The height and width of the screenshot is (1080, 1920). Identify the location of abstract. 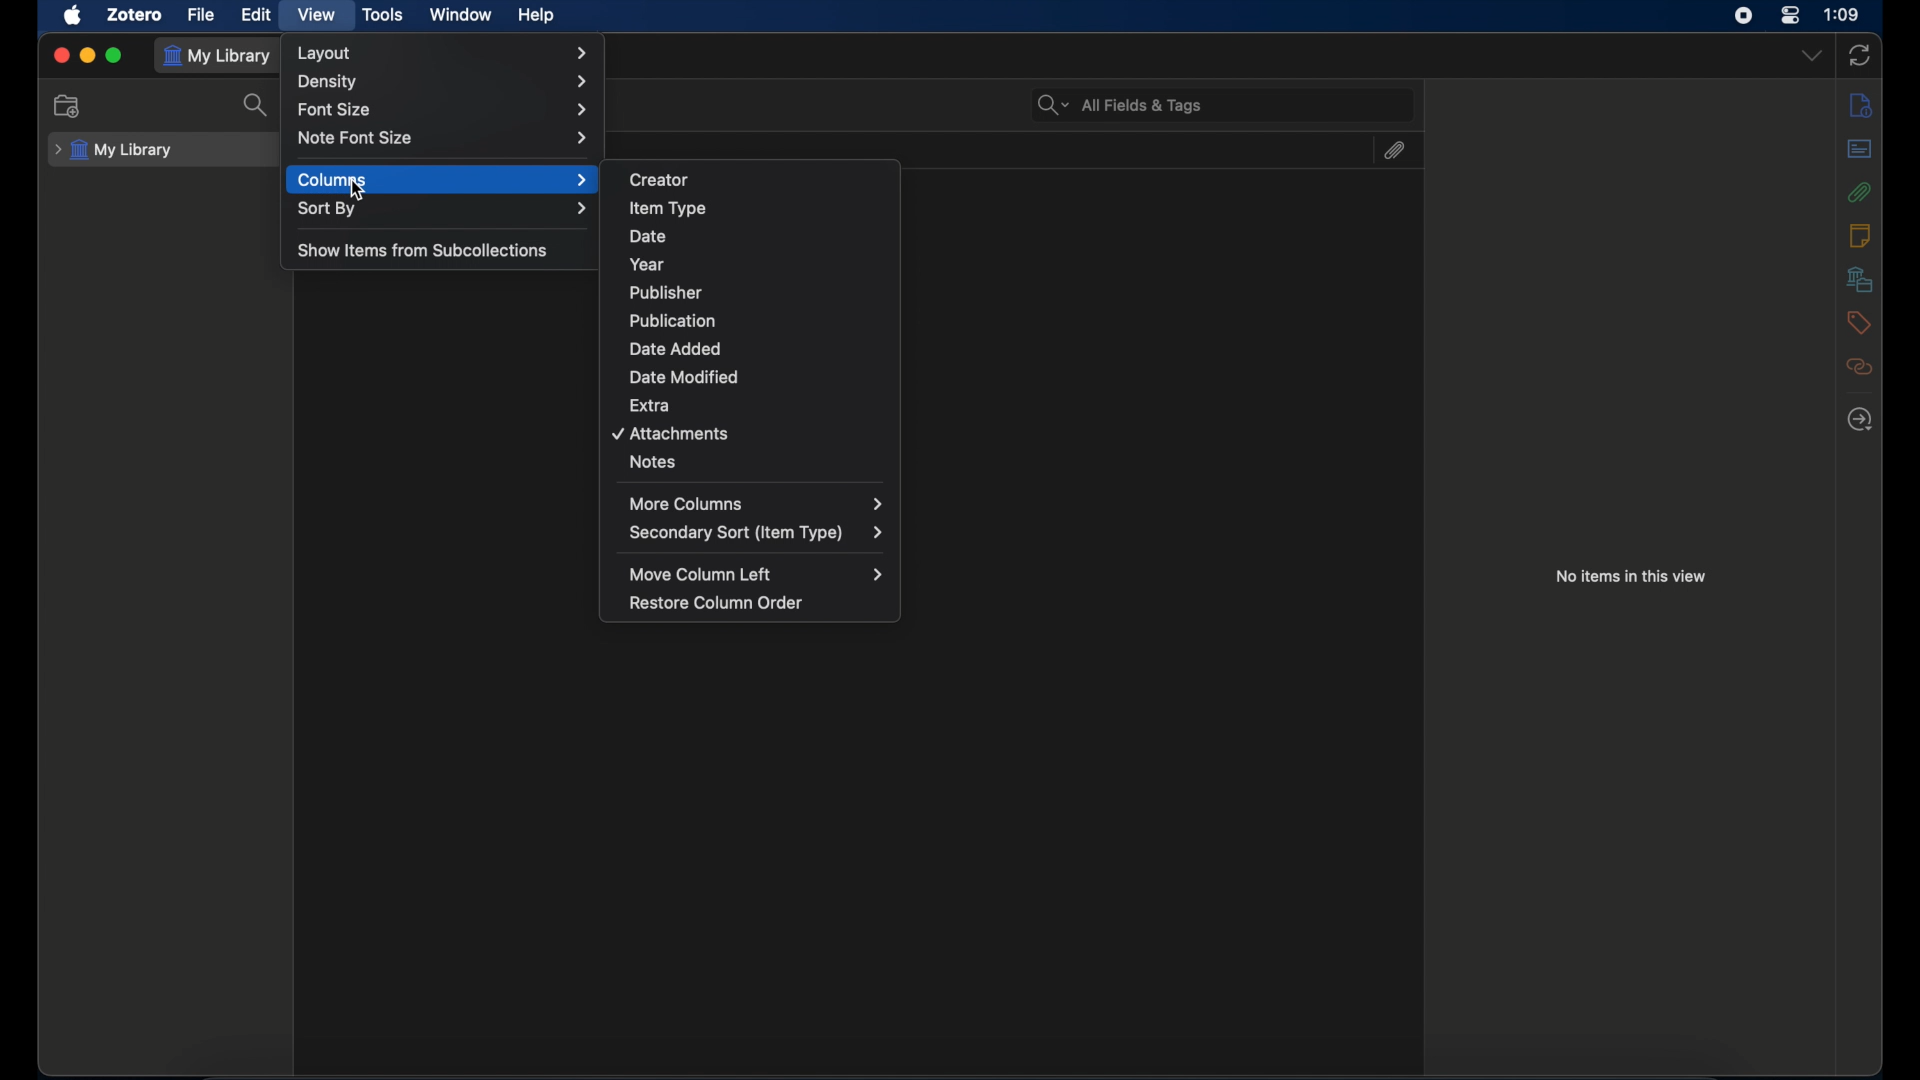
(1861, 149).